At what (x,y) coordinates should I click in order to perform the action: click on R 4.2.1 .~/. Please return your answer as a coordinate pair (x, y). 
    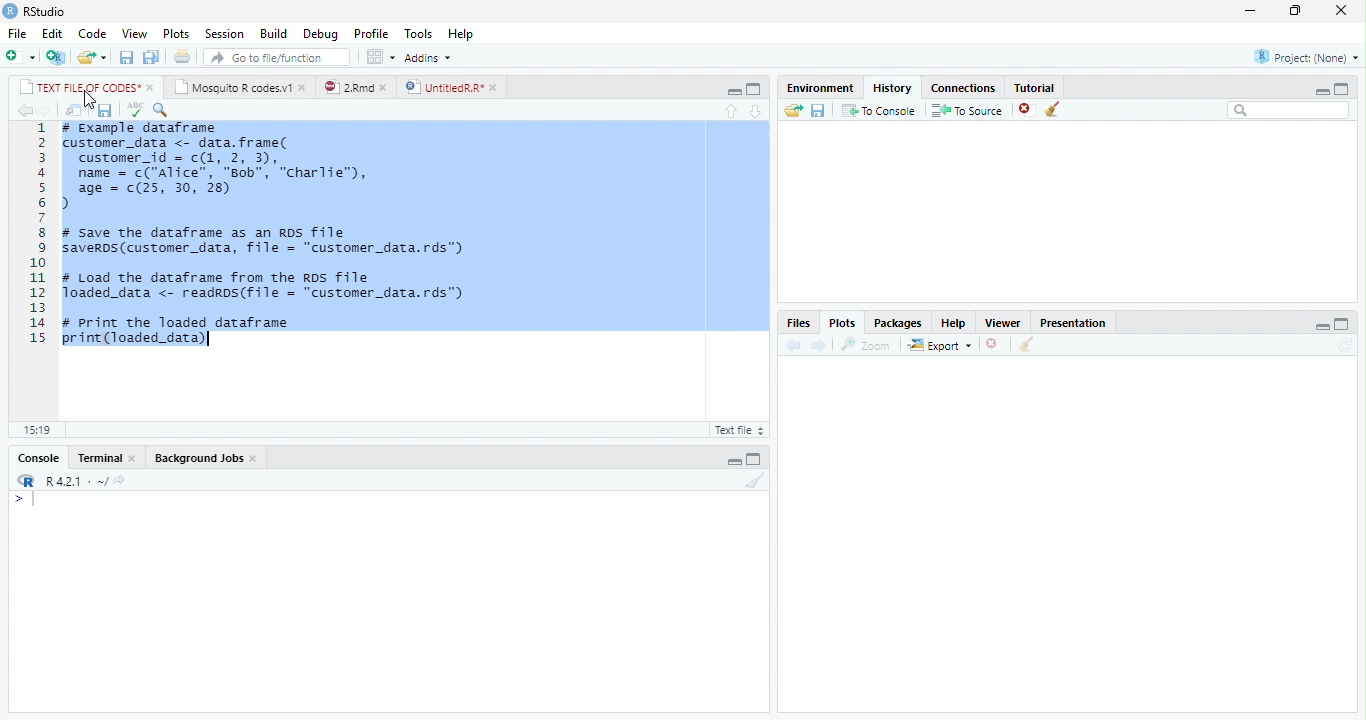
    Looking at the image, I should click on (73, 479).